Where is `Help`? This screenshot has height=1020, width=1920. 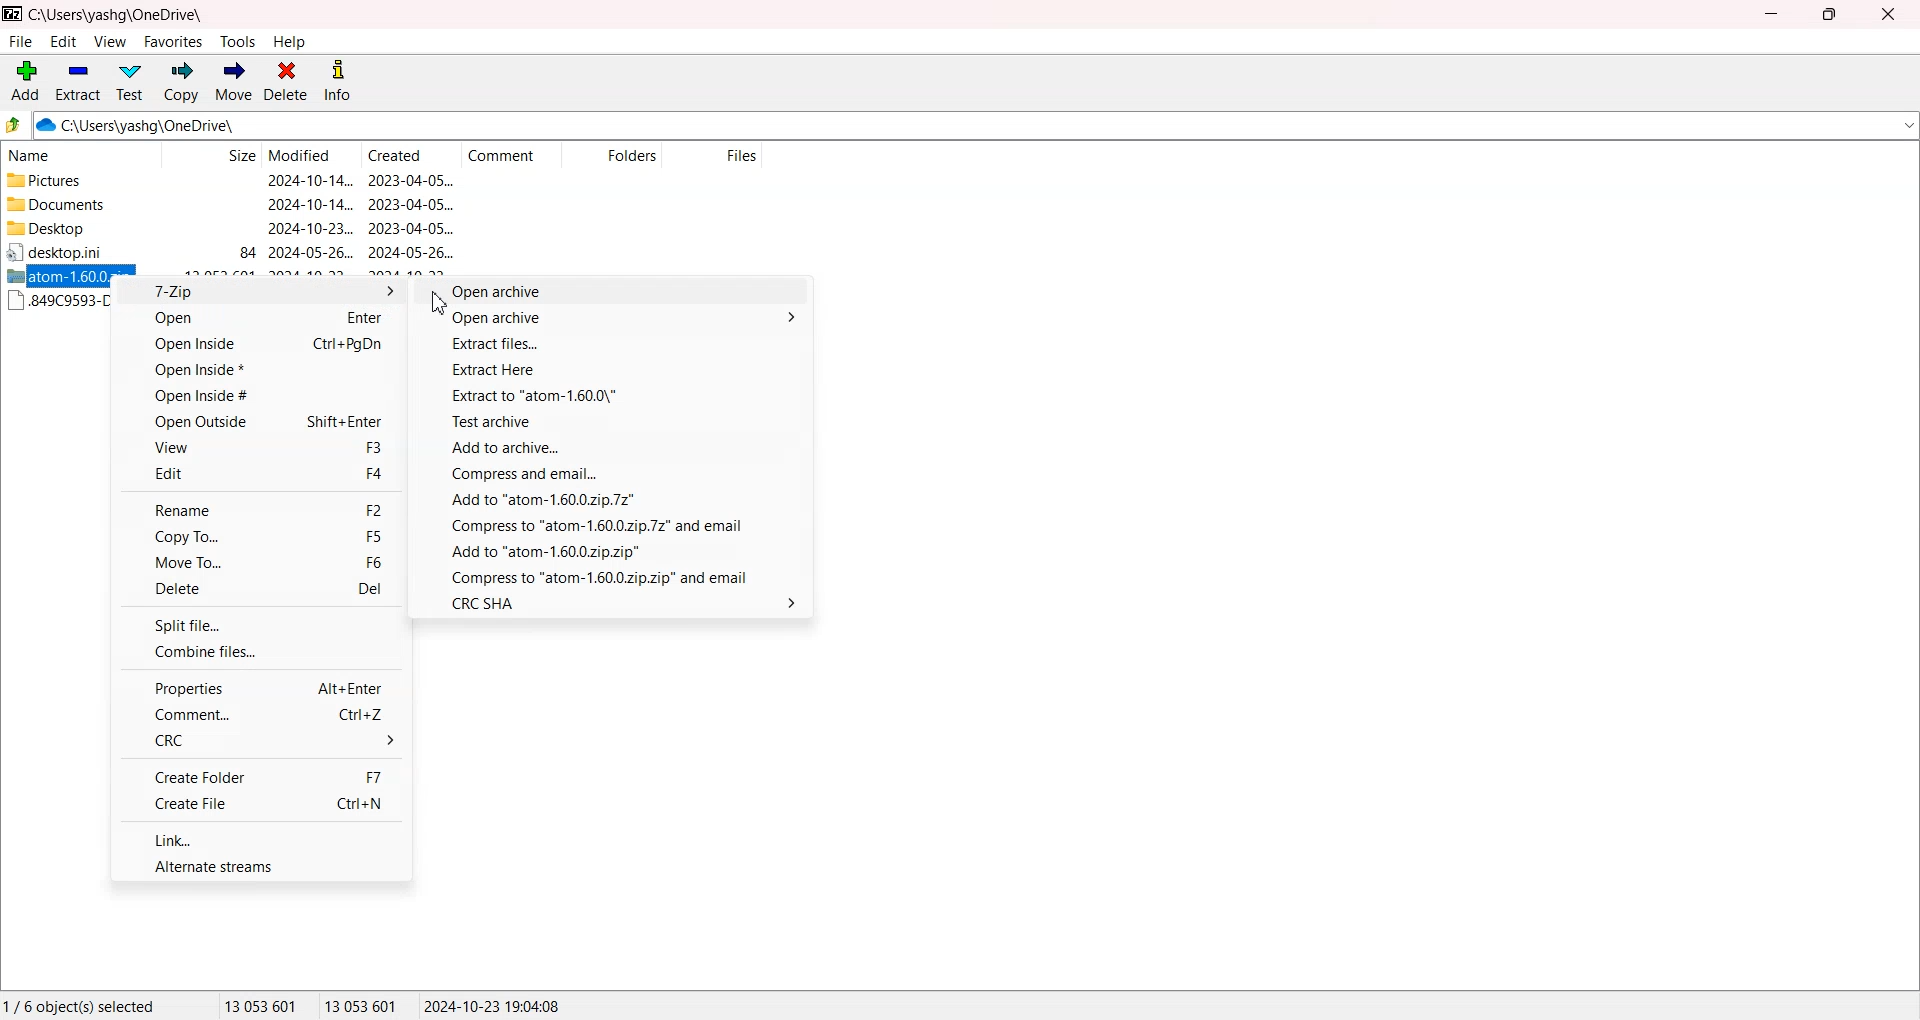 Help is located at coordinates (289, 42).